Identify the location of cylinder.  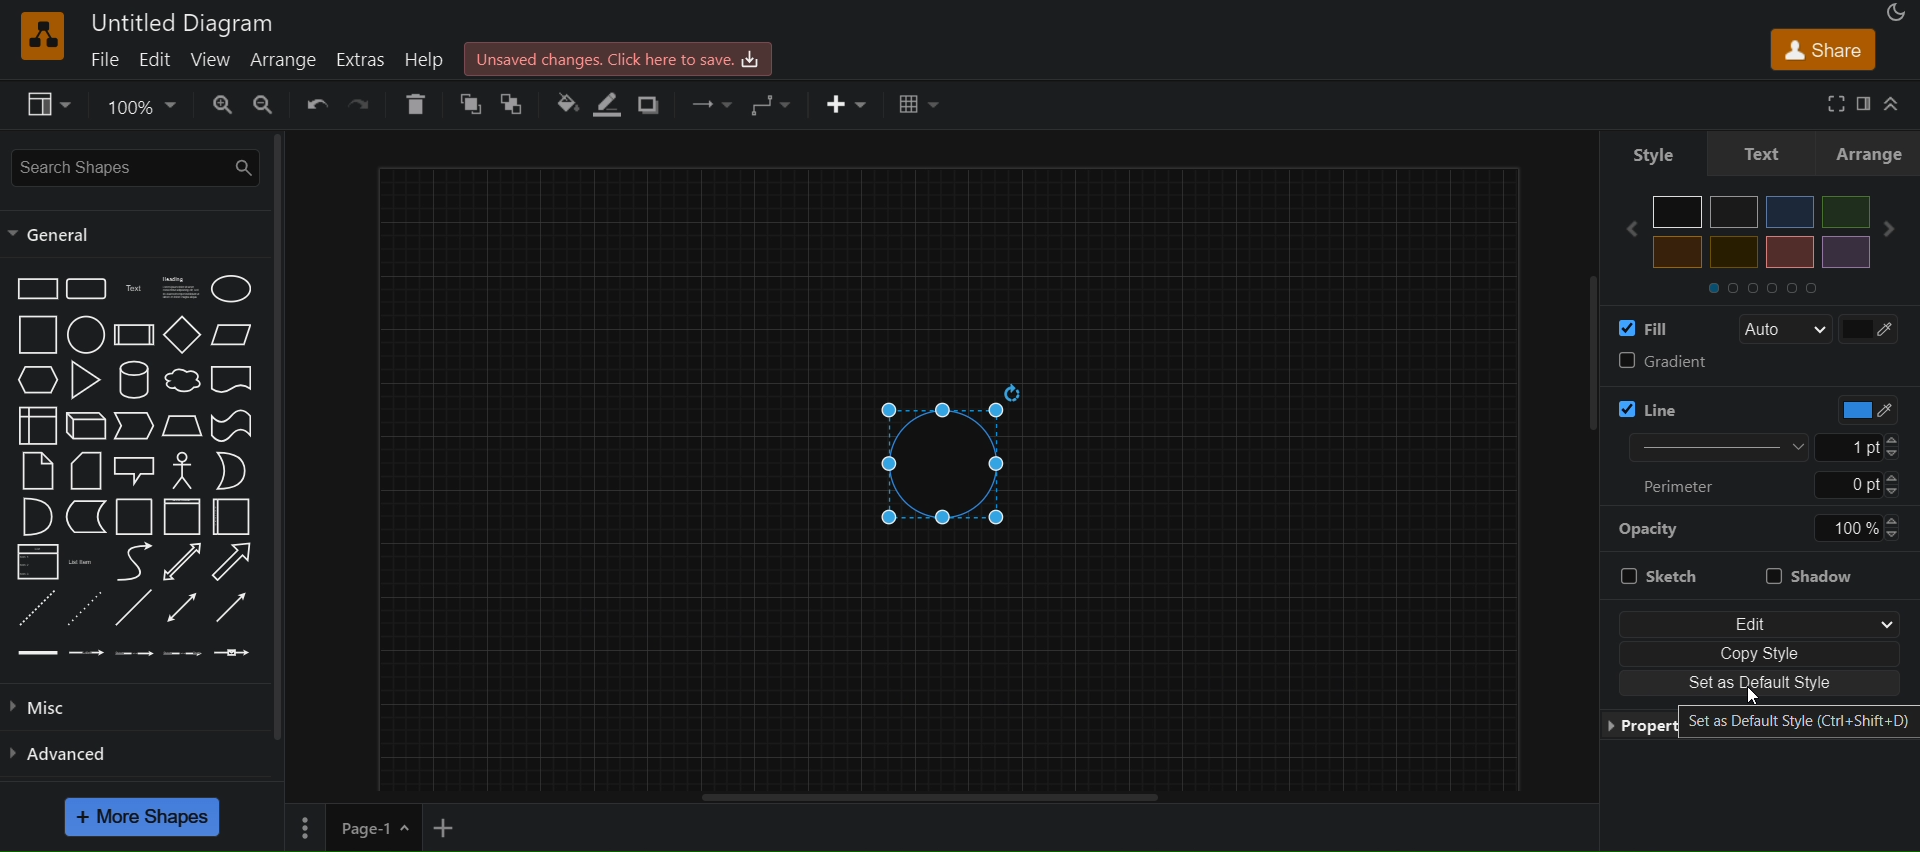
(137, 380).